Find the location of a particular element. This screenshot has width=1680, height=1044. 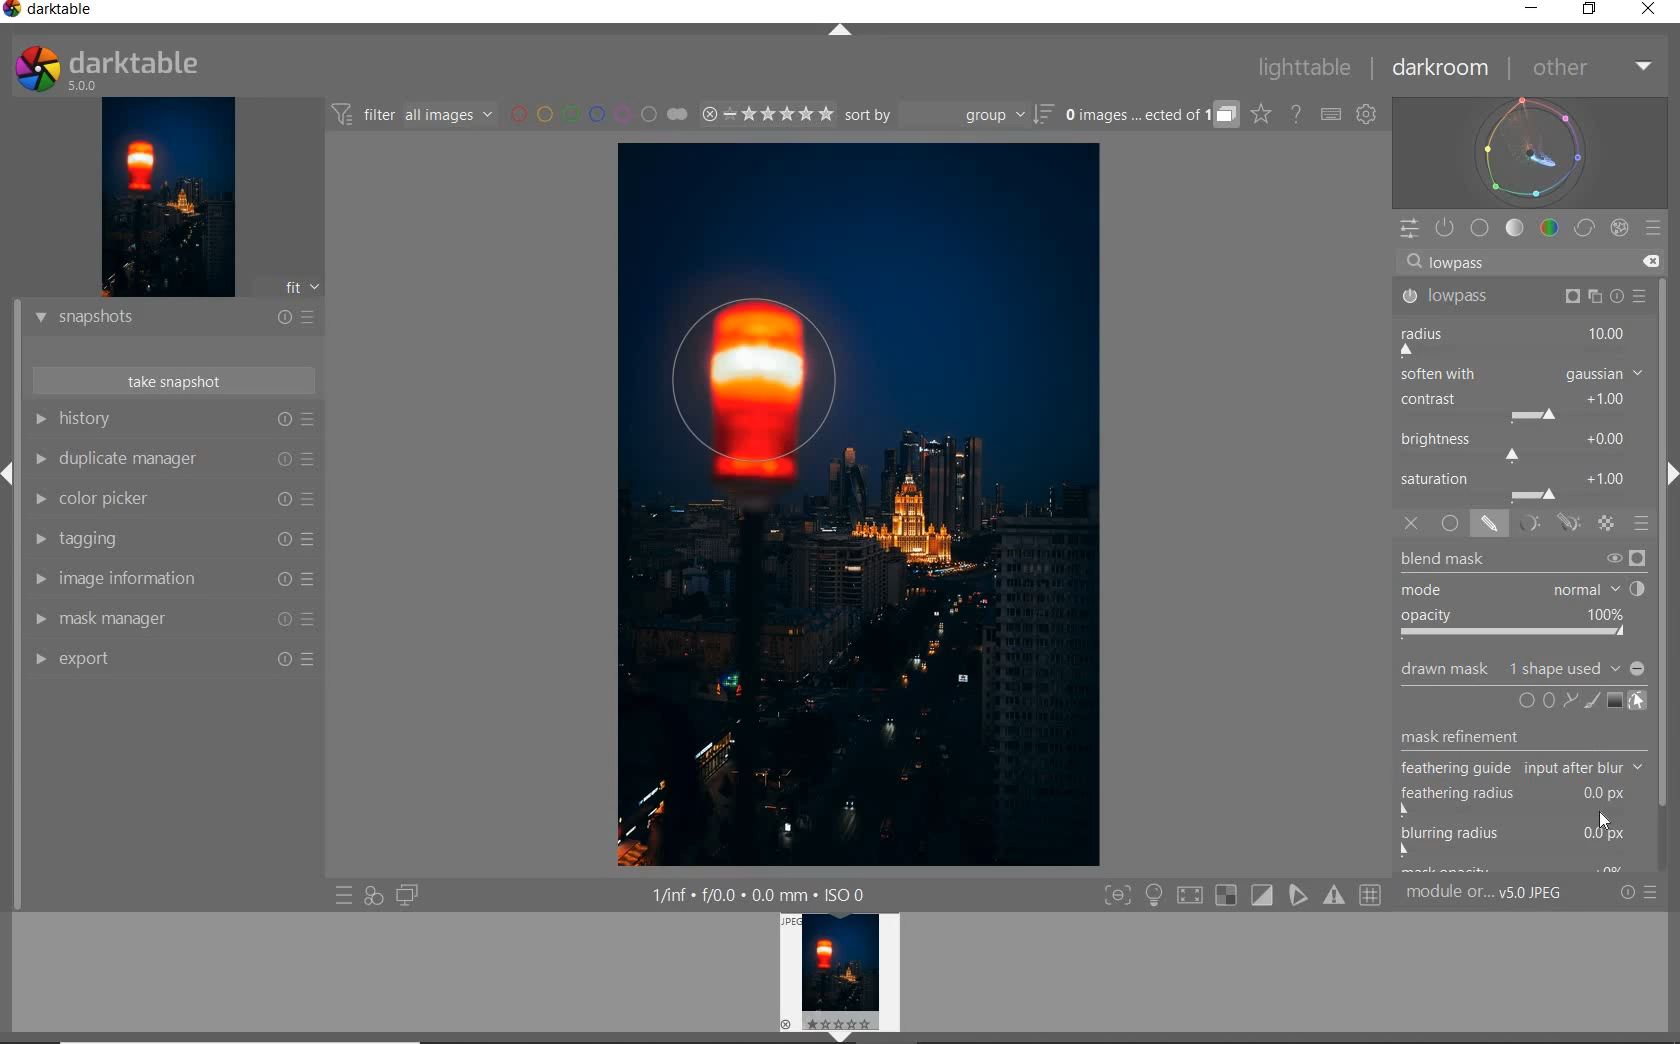

Searchbar is located at coordinates (1514, 261).